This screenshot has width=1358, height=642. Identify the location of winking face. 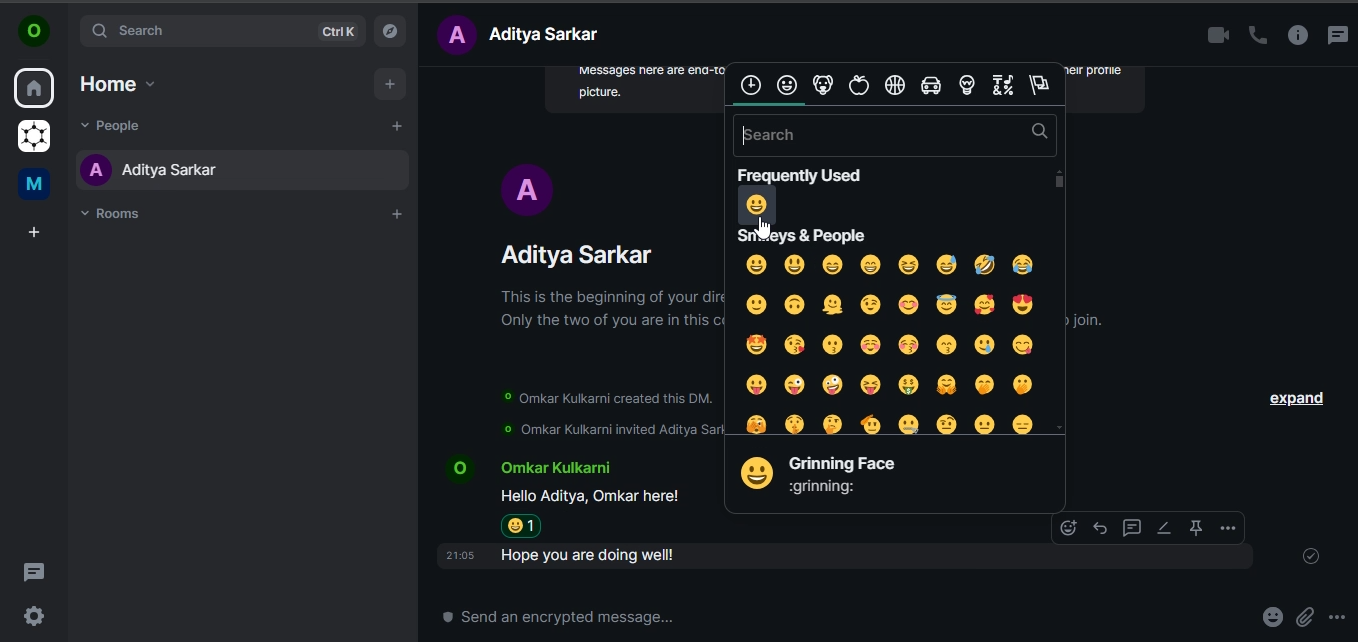
(870, 306).